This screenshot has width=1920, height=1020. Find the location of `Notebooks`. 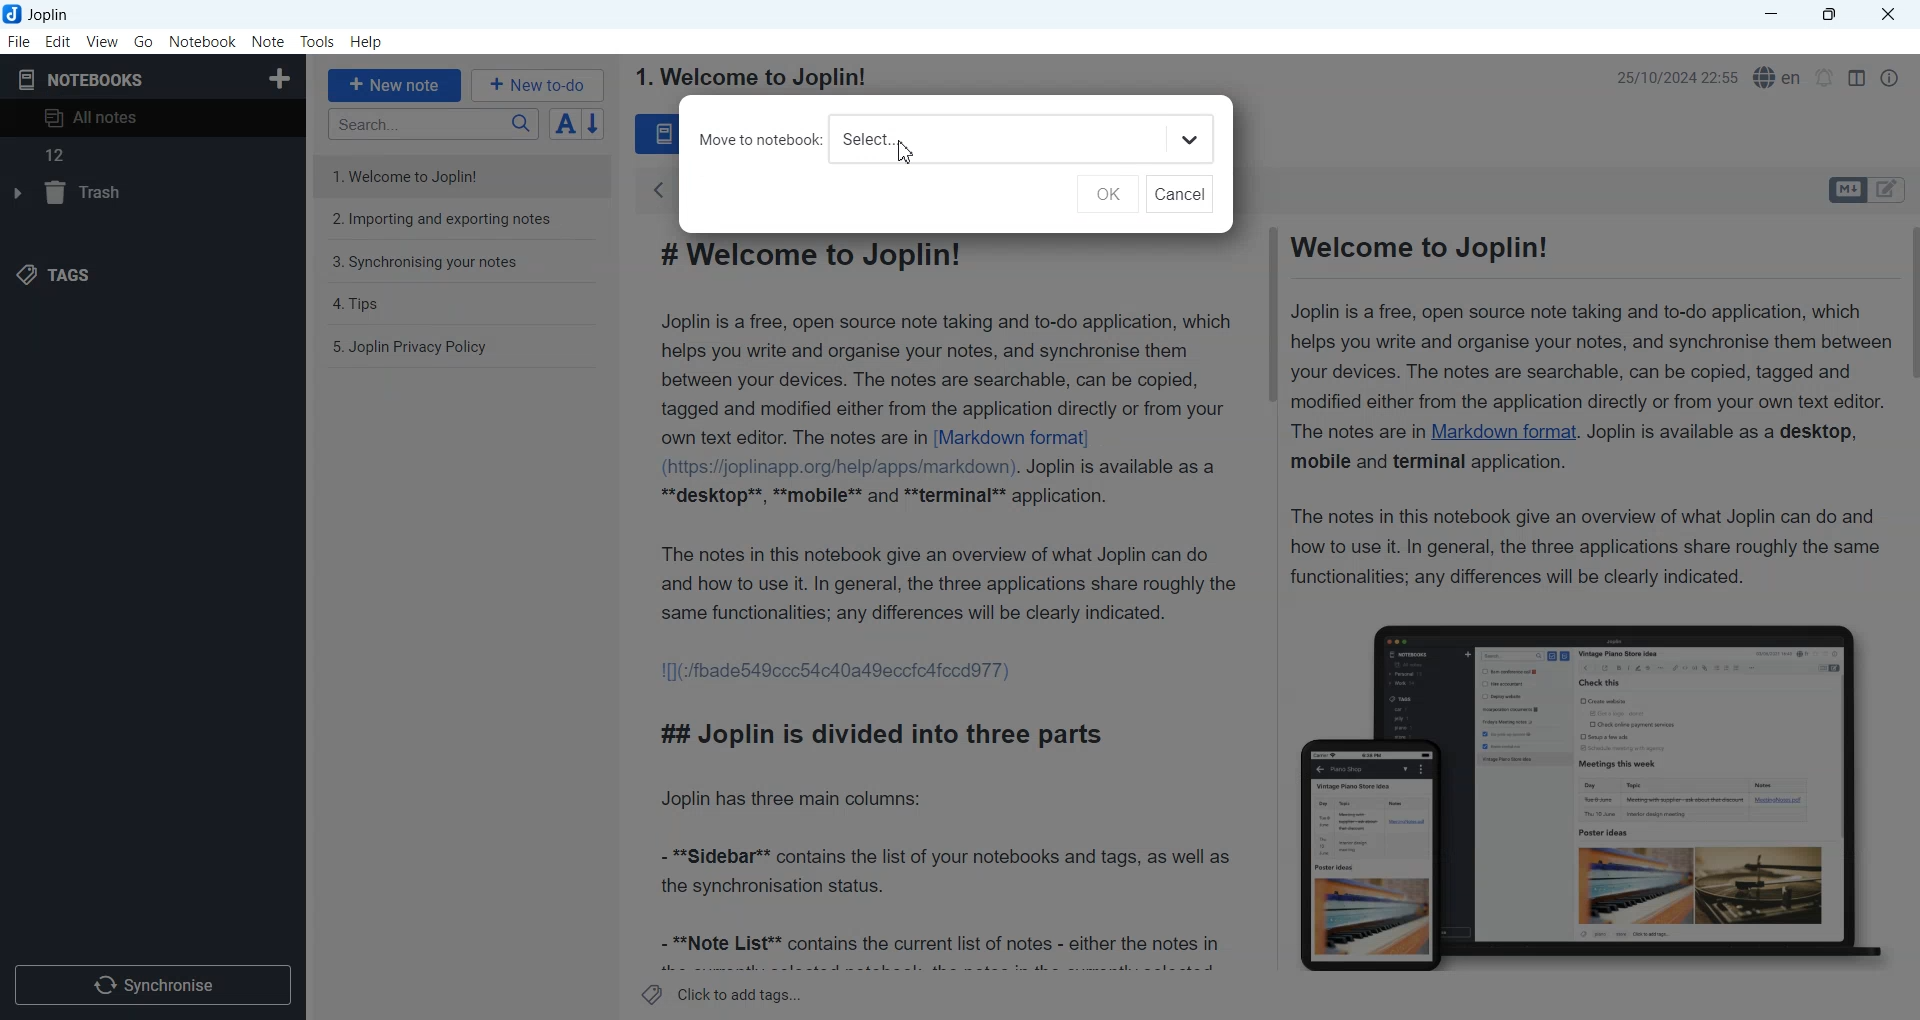

Notebooks is located at coordinates (81, 79).